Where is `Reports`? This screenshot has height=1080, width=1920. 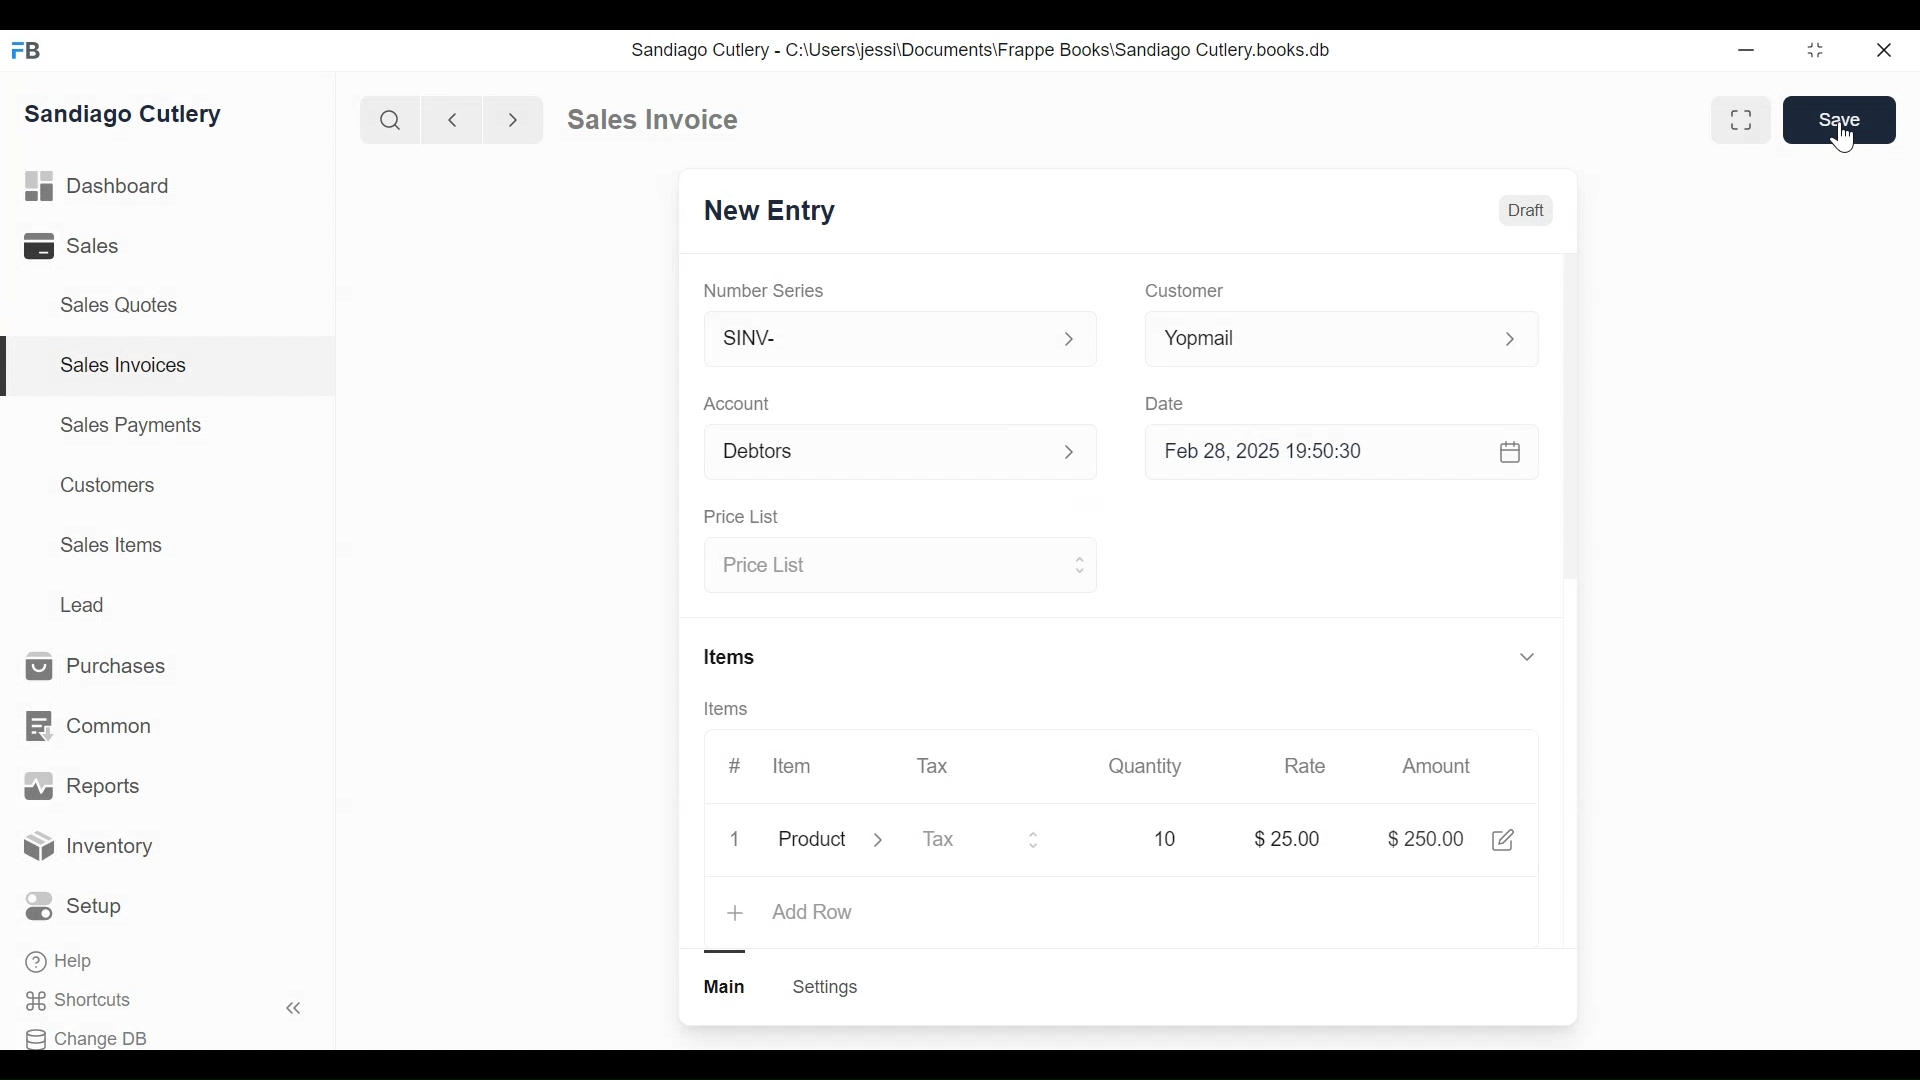
Reports is located at coordinates (82, 786).